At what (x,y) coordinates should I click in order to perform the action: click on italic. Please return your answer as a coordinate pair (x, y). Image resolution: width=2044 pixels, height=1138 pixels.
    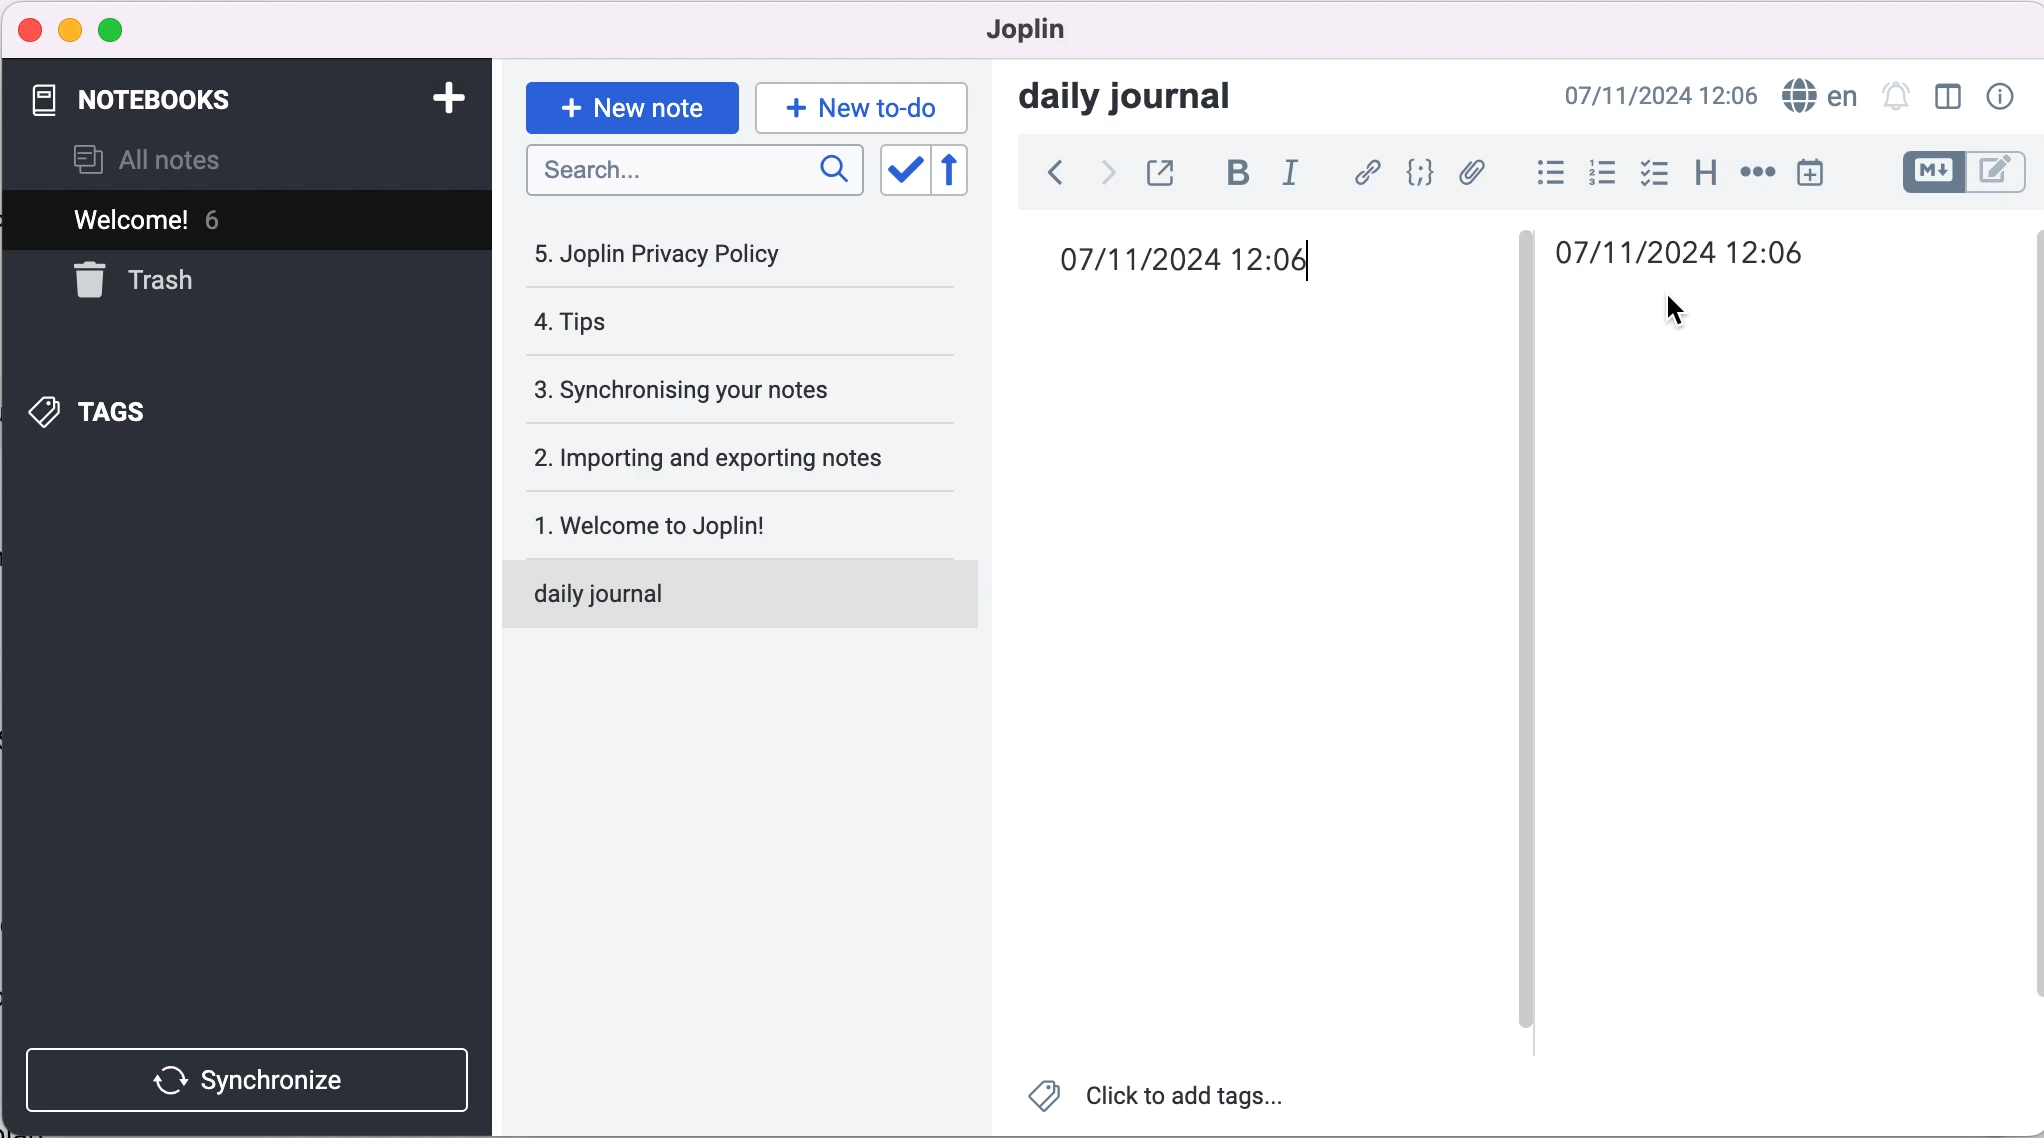
    Looking at the image, I should click on (1293, 172).